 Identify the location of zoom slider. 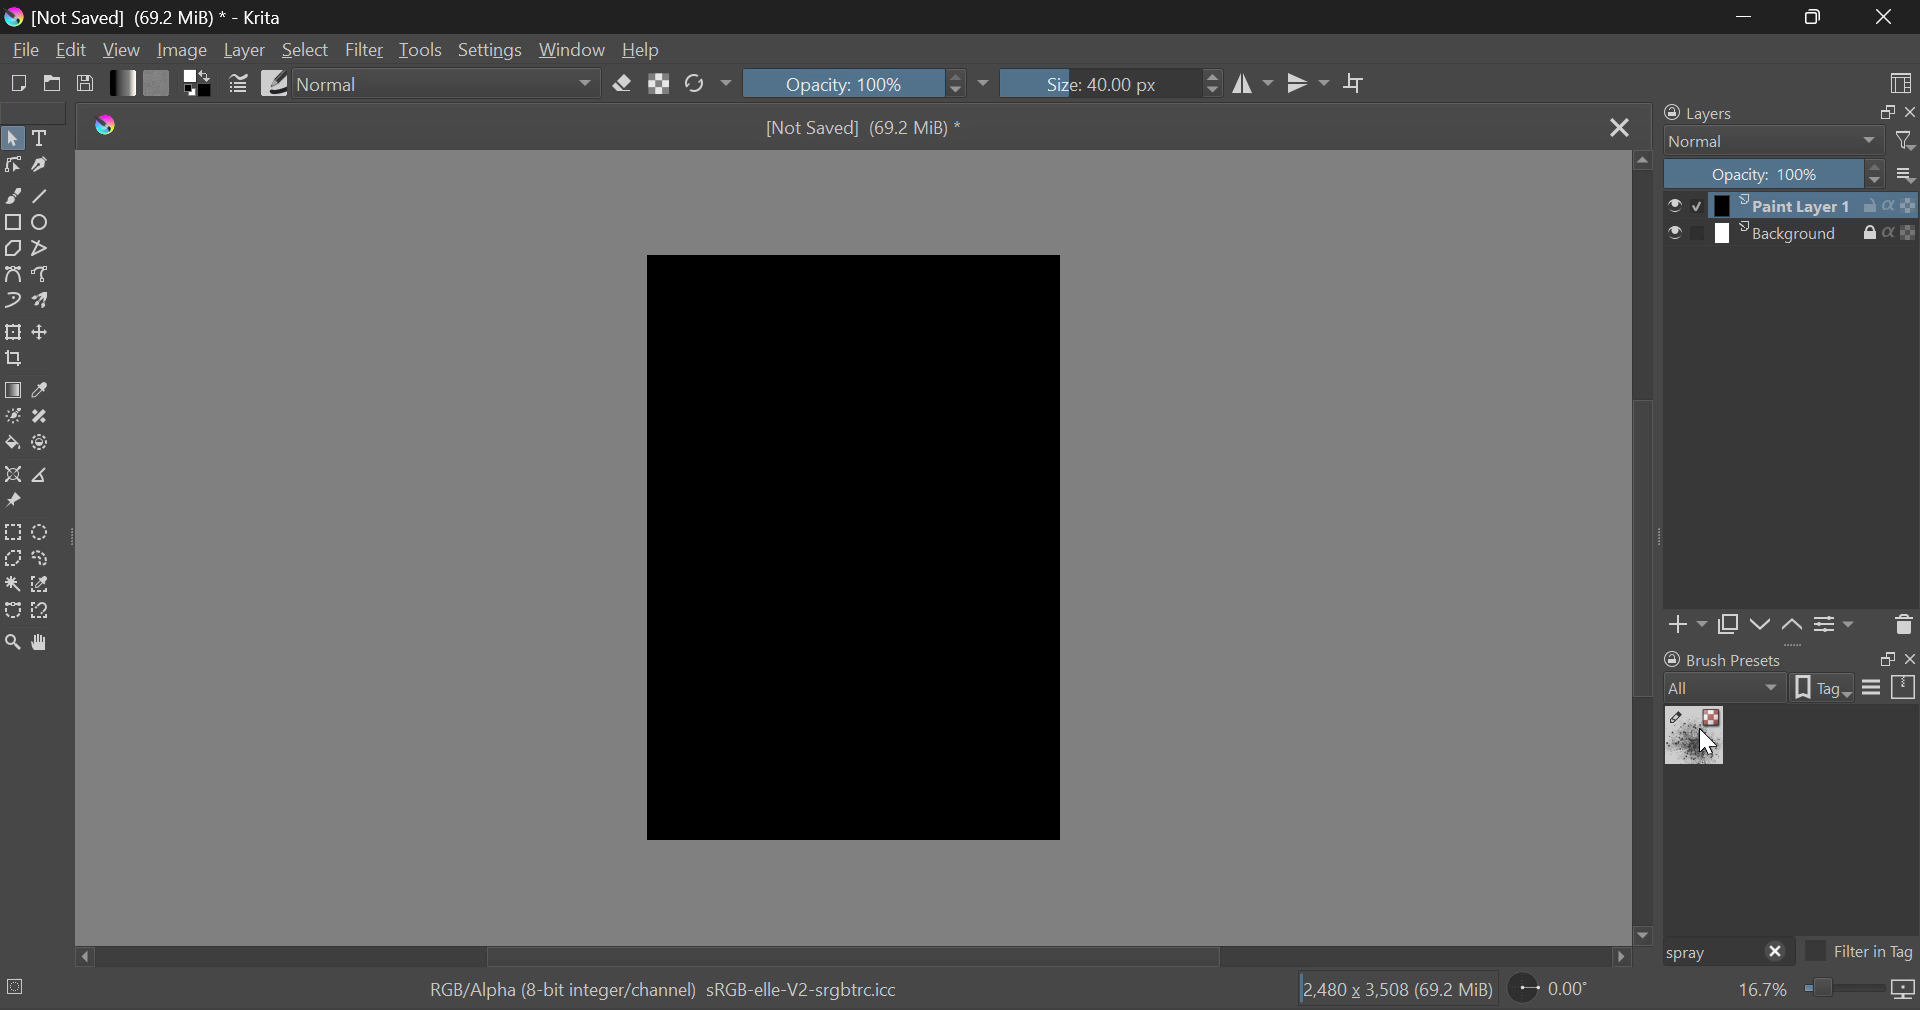
(1841, 990).